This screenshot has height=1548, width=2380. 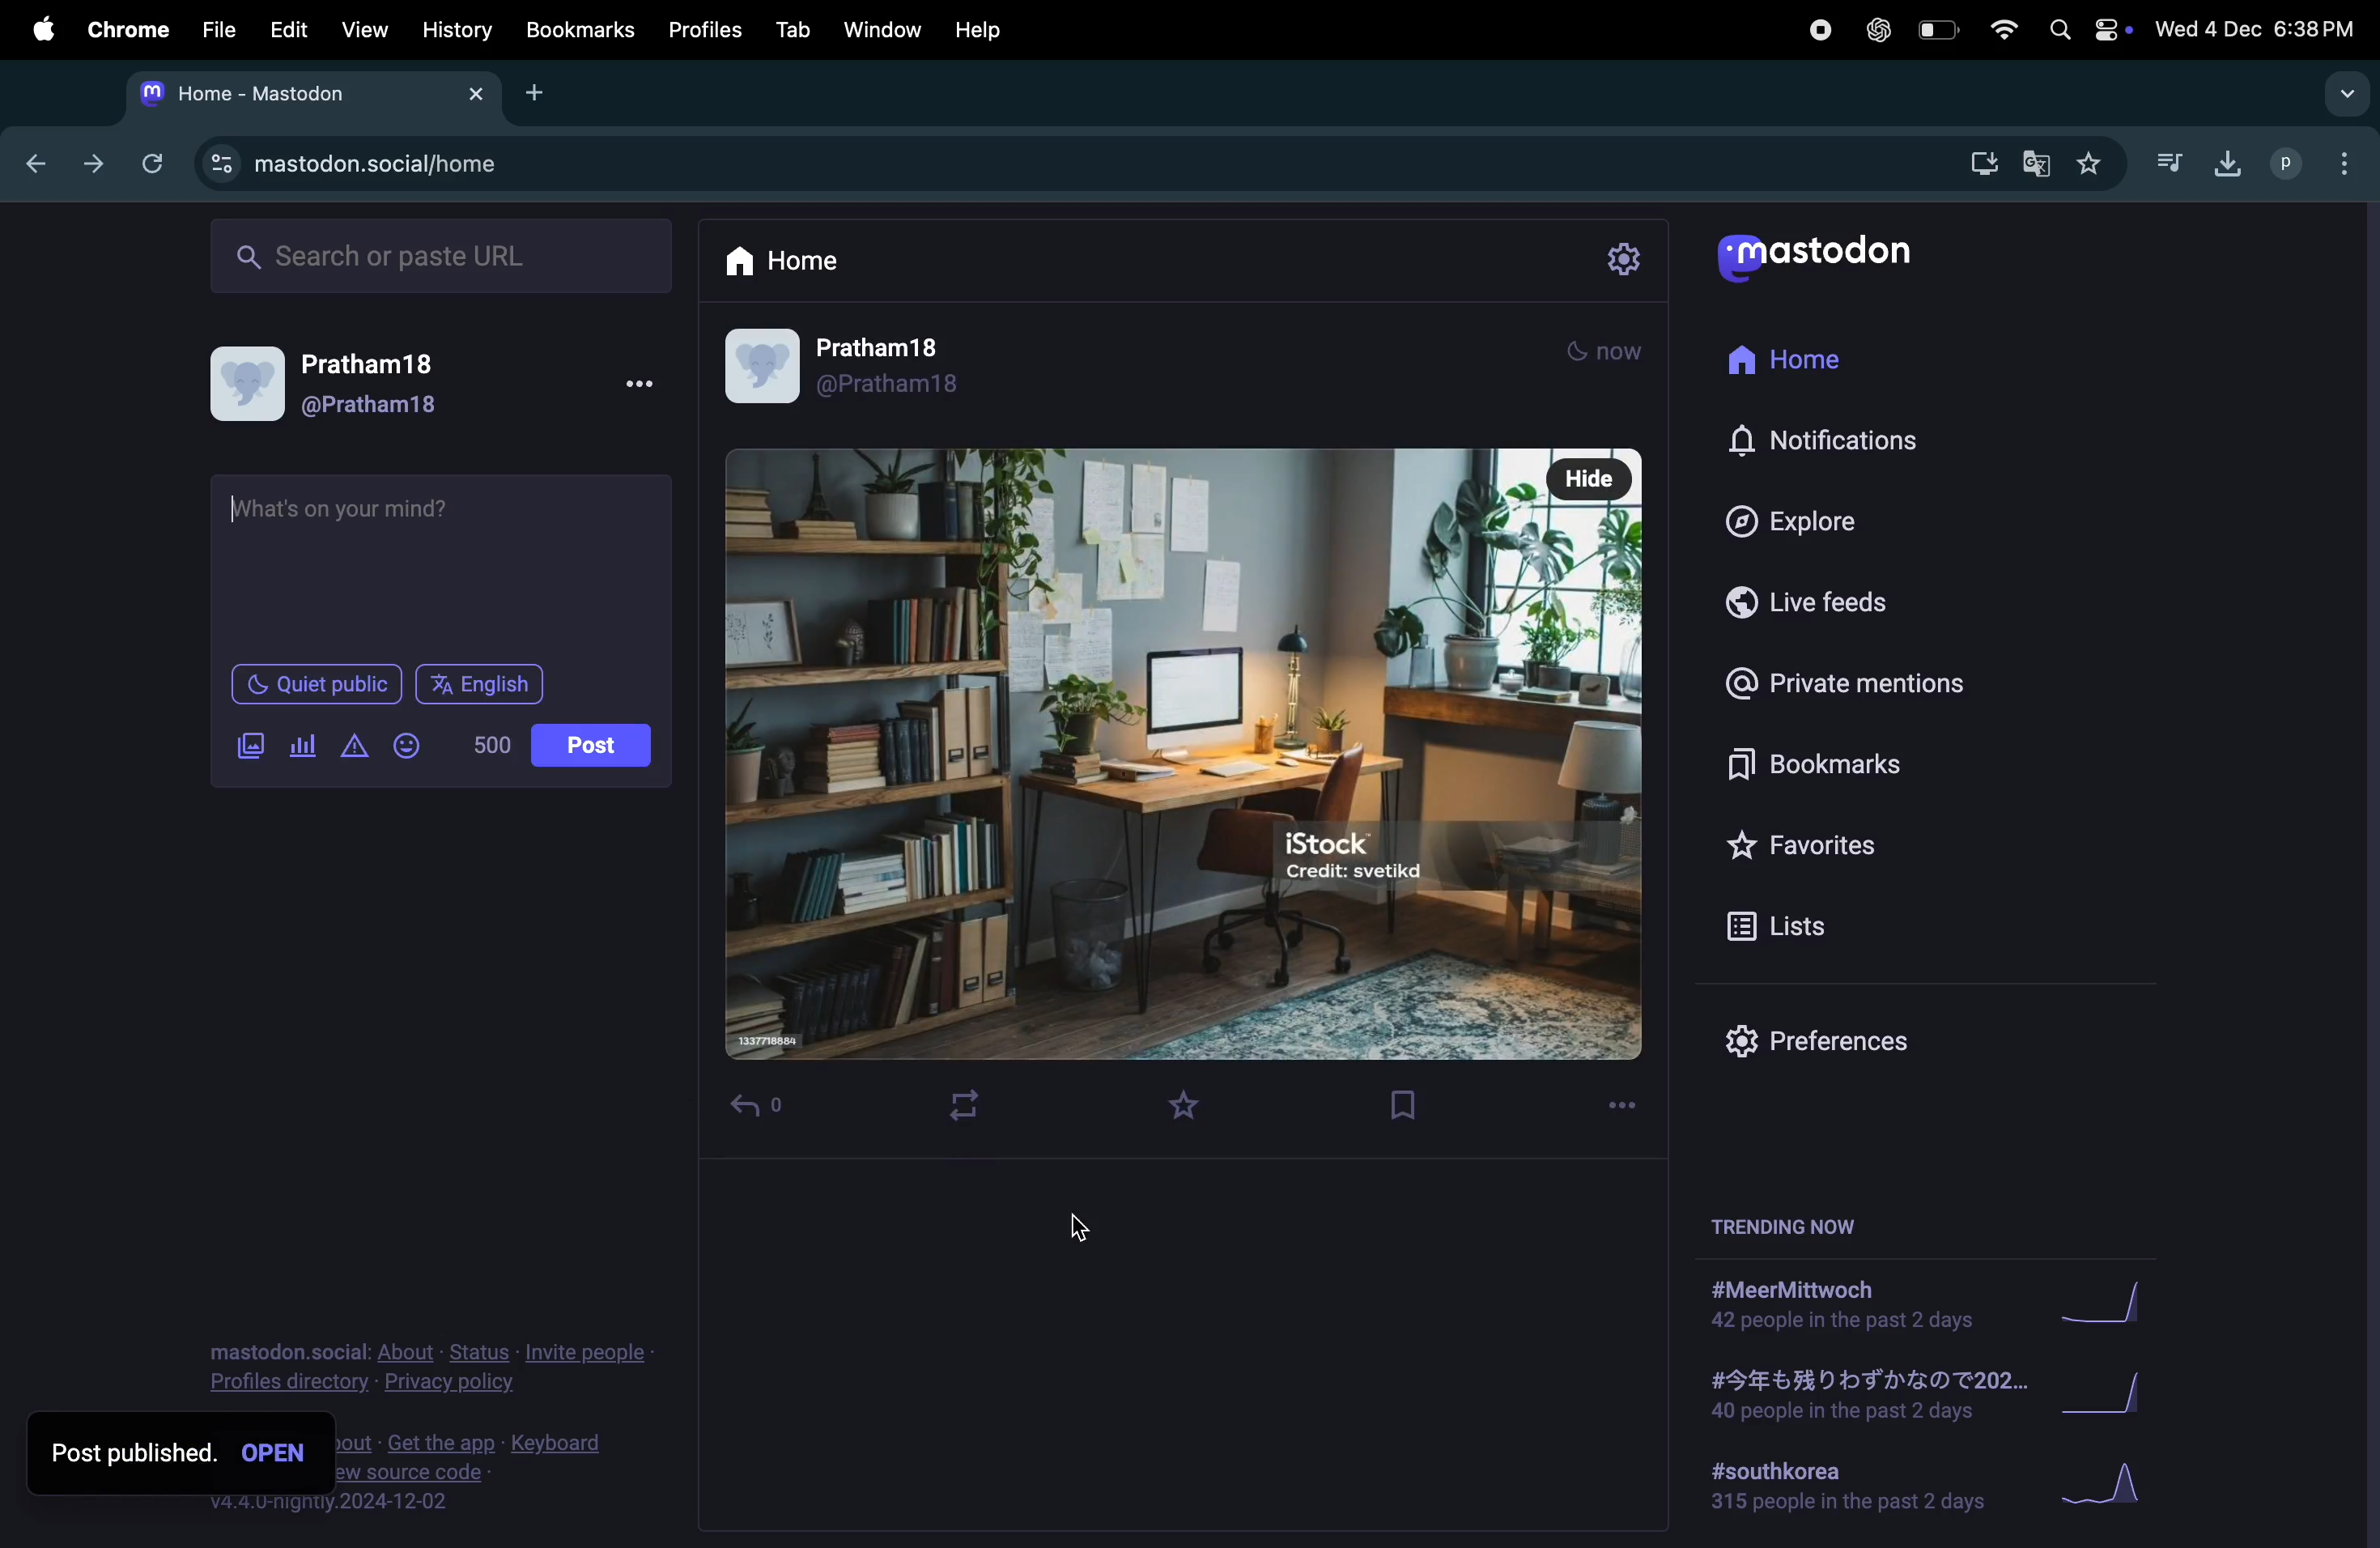 What do you see at coordinates (124, 33) in the screenshot?
I see `chrome` at bounding box center [124, 33].